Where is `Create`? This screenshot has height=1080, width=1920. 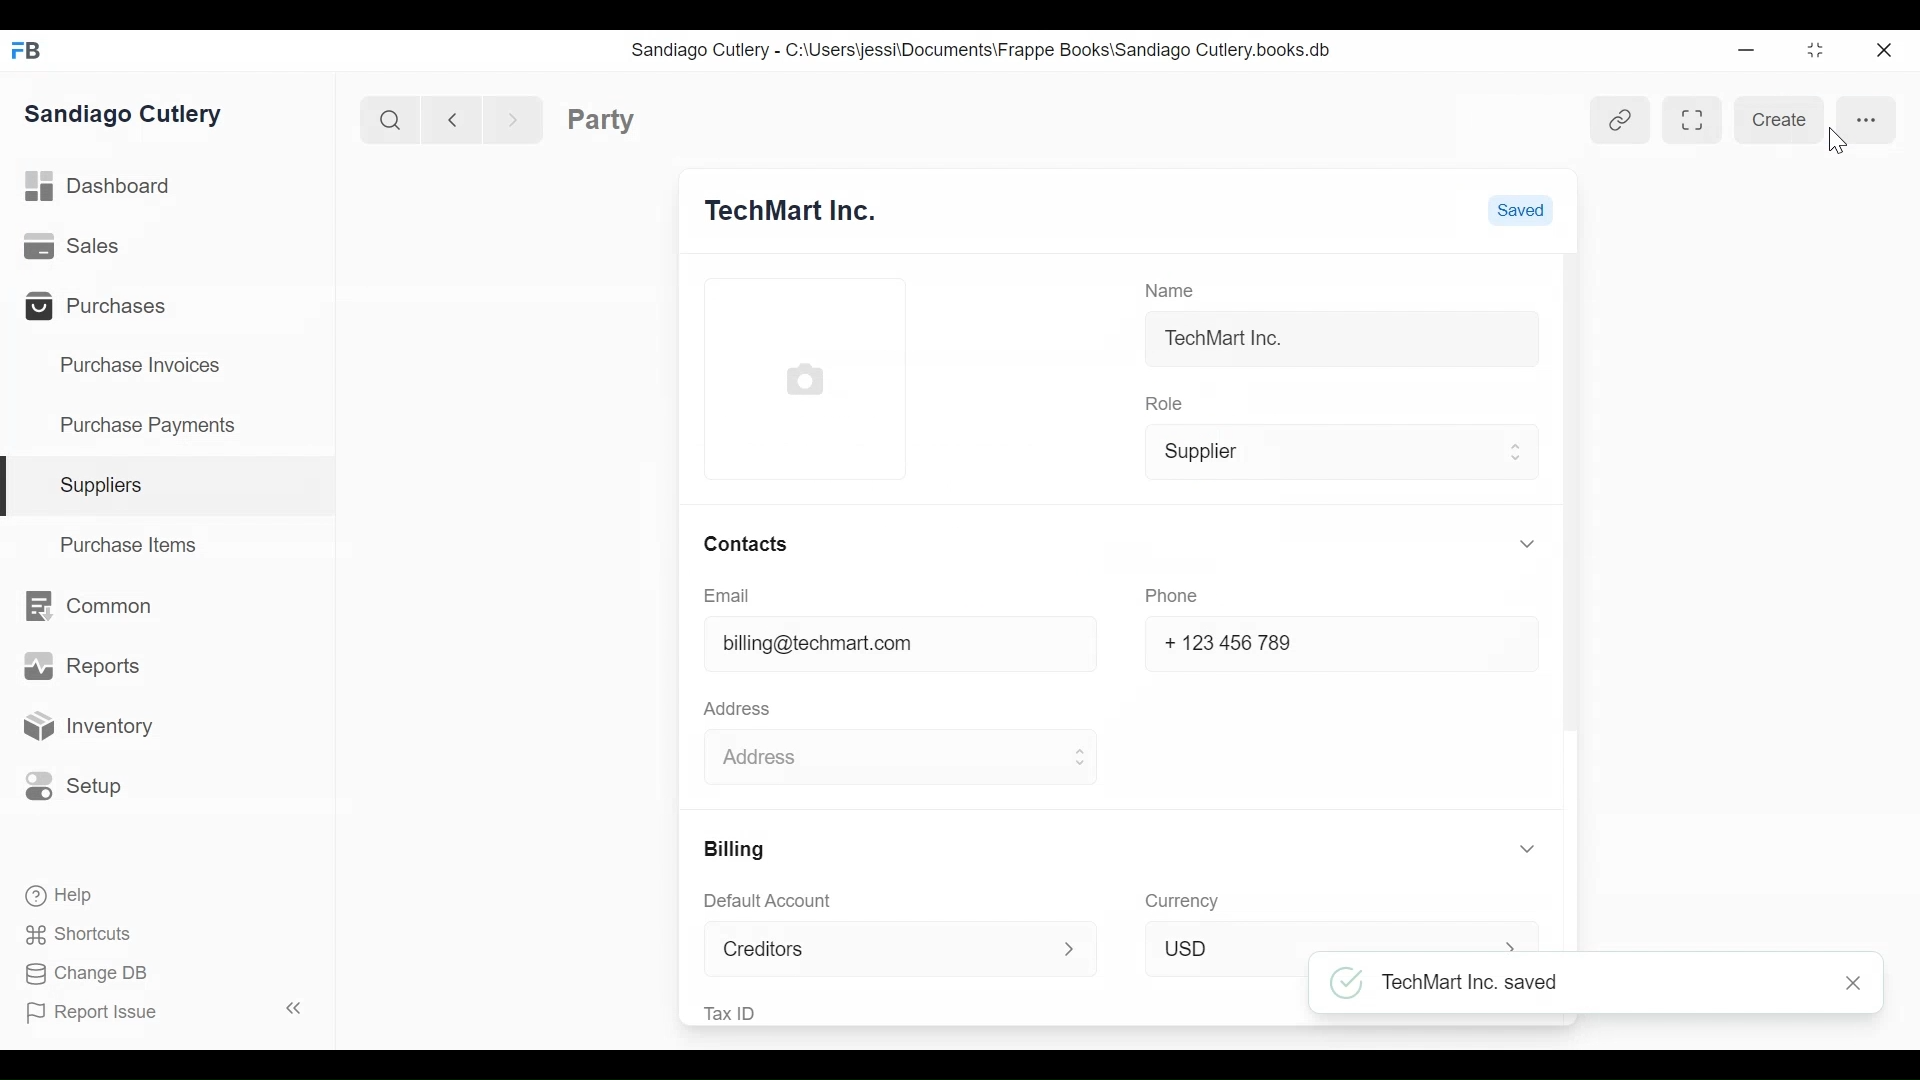
Create is located at coordinates (1771, 120).